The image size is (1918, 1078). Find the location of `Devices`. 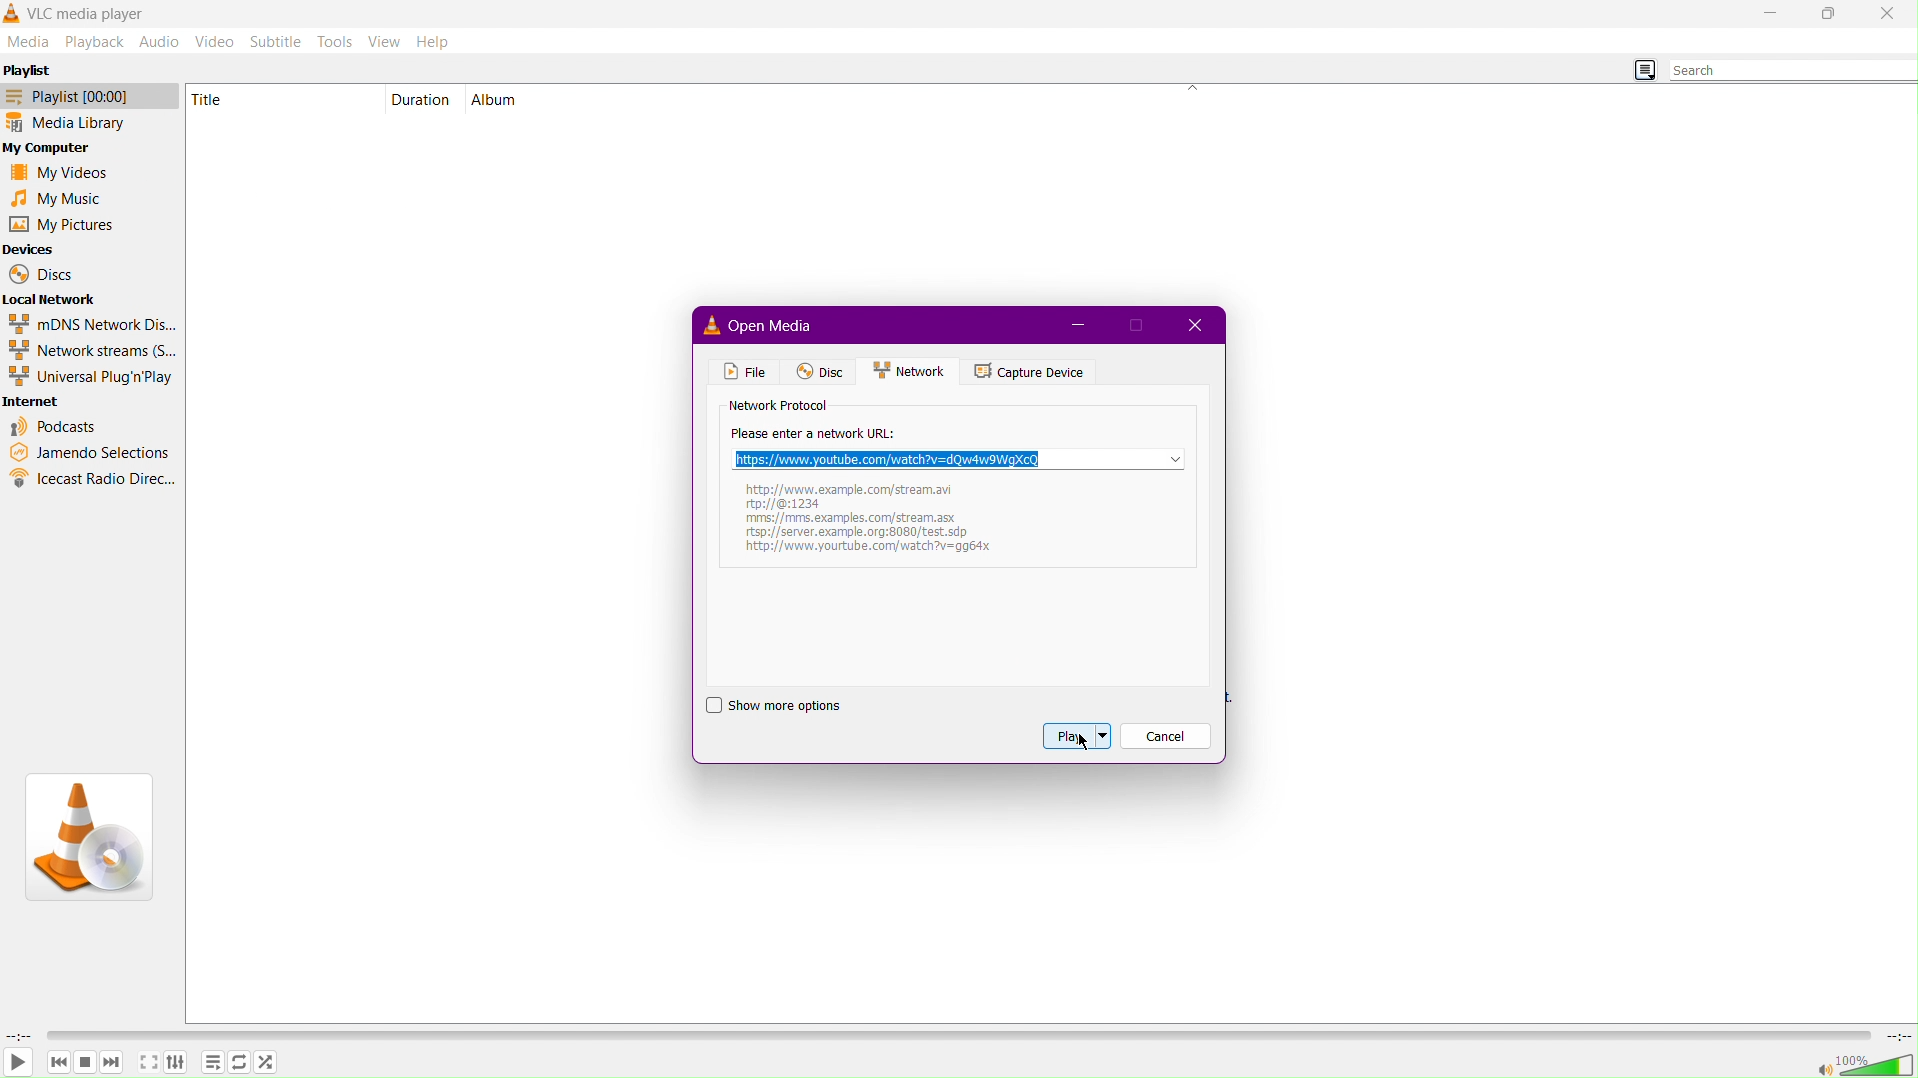

Devices is located at coordinates (32, 248).